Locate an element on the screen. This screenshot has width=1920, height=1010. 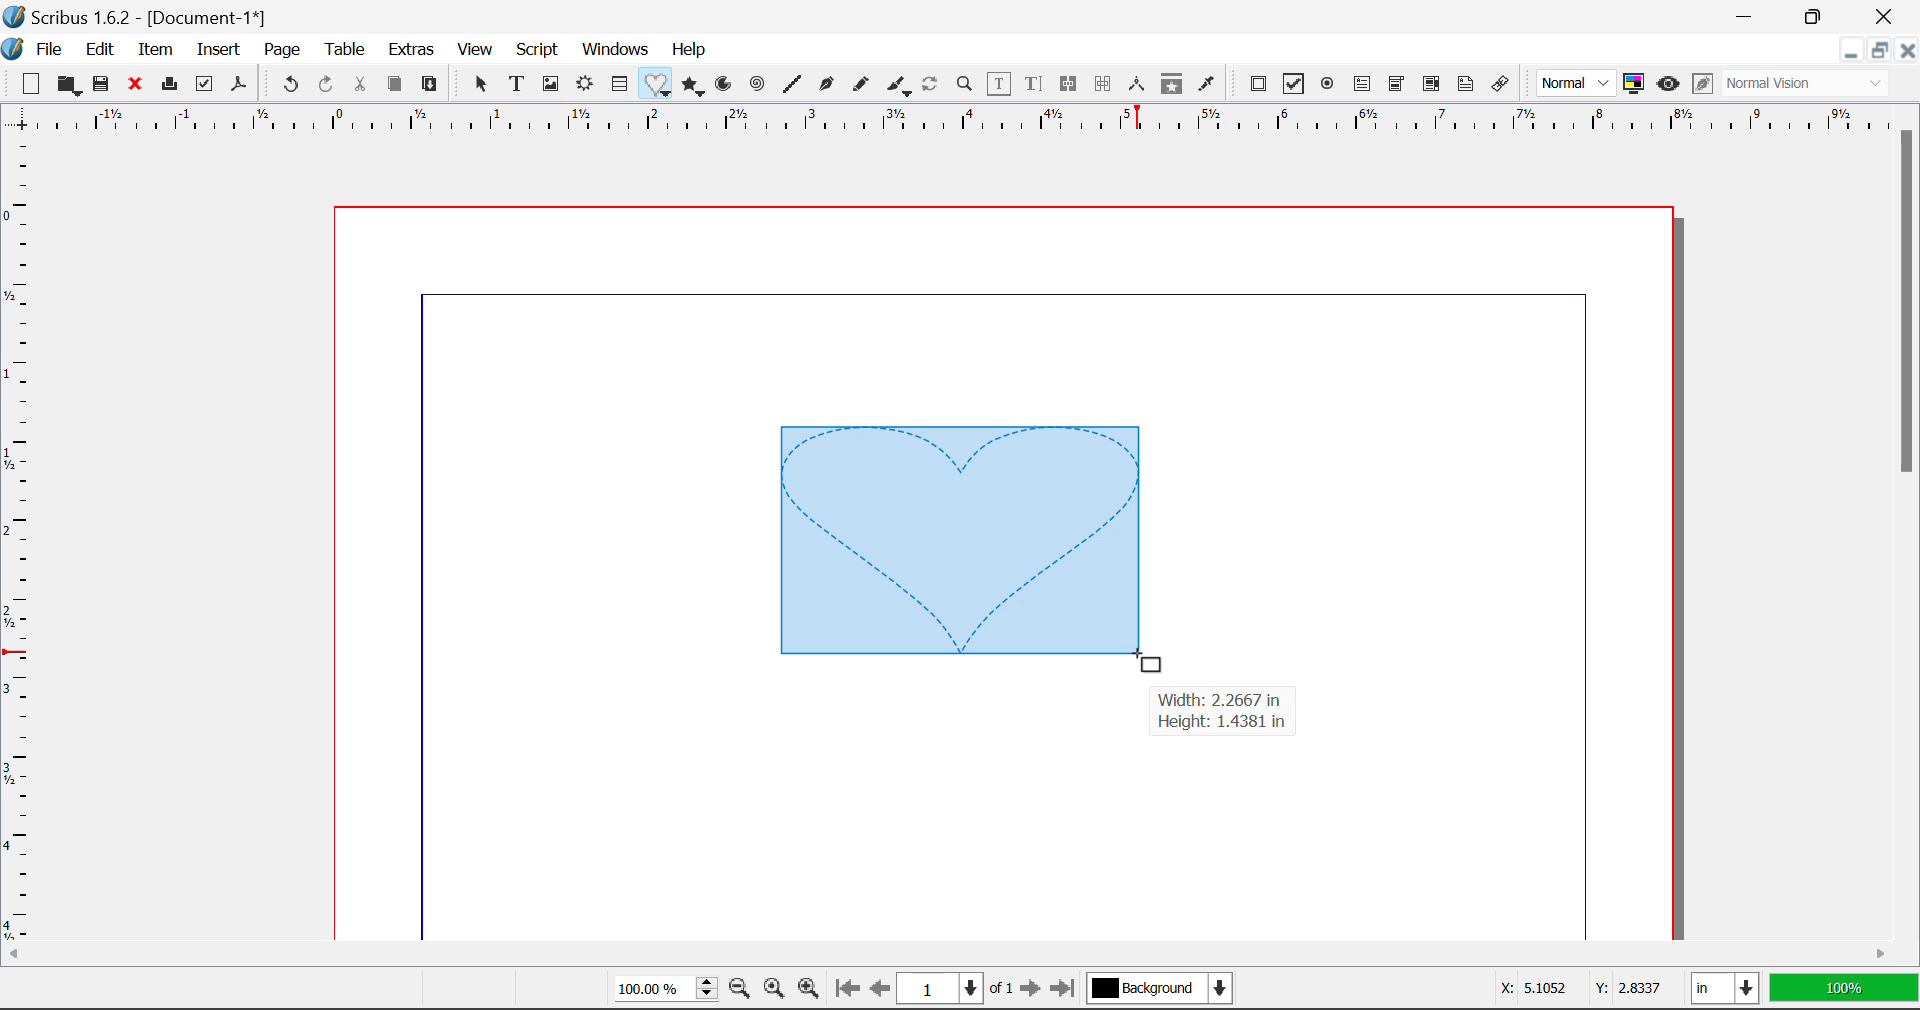
Windows is located at coordinates (616, 50).